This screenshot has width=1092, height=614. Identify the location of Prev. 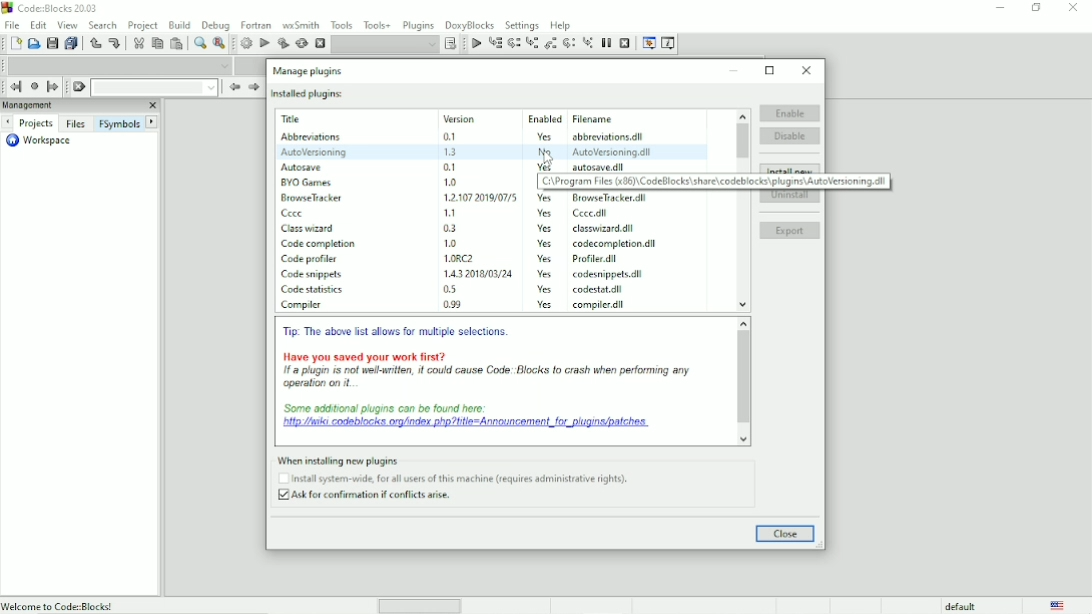
(234, 87).